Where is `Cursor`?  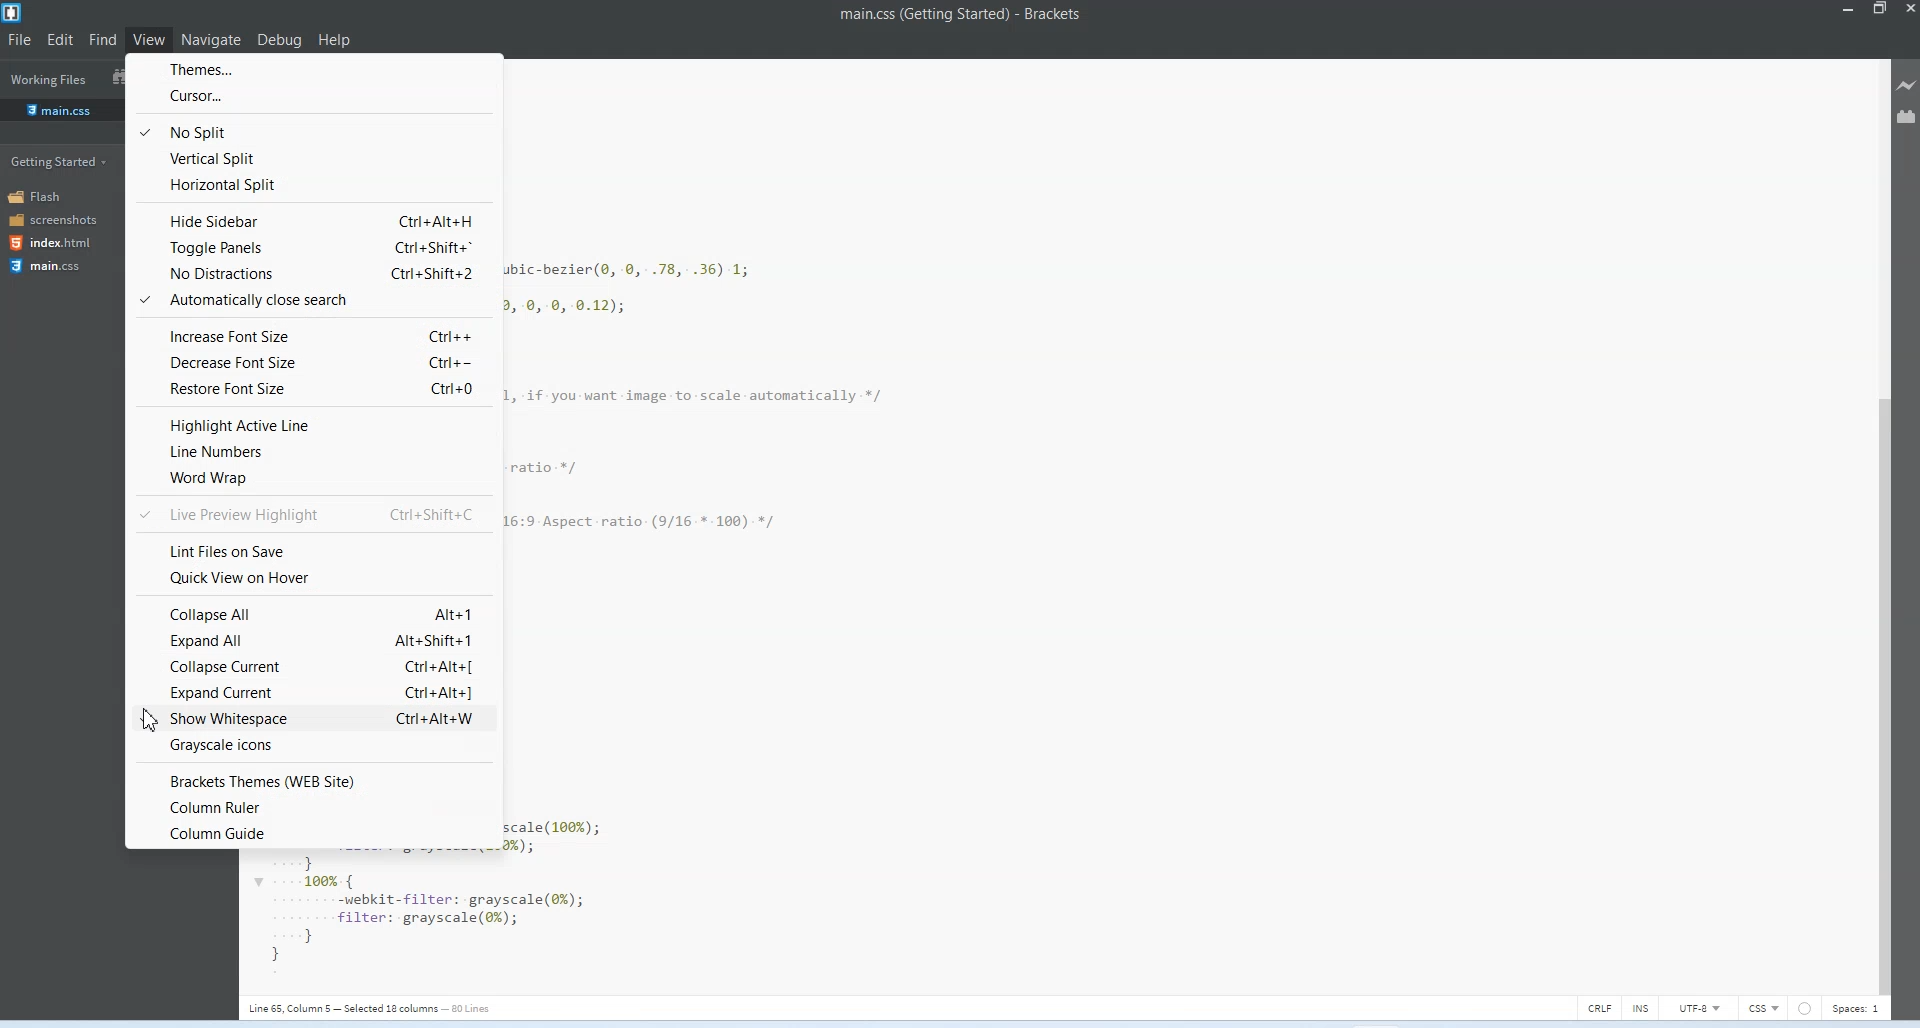 Cursor is located at coordinates (316, 94).